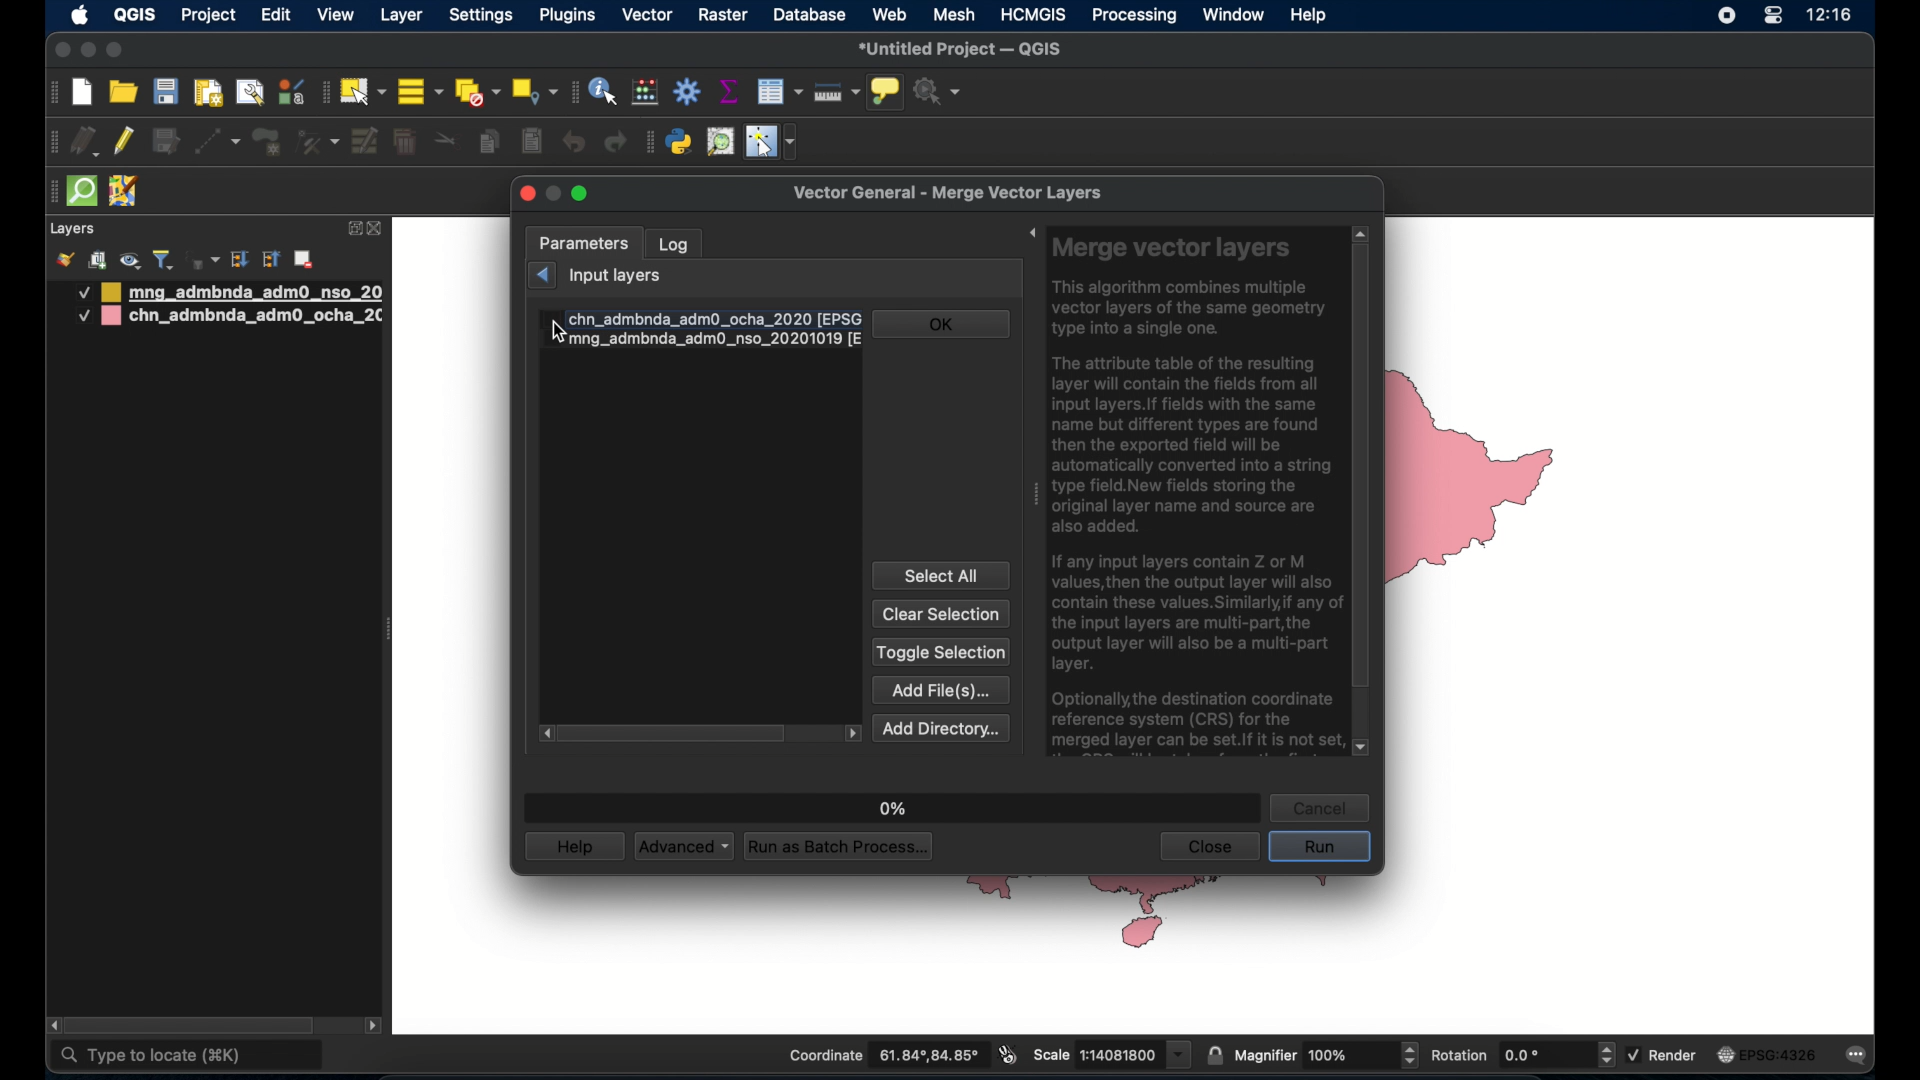  What do you see at coordinates (884, 91) in the screenshot?
I see `show map tips` at bounding box center [884, 91].